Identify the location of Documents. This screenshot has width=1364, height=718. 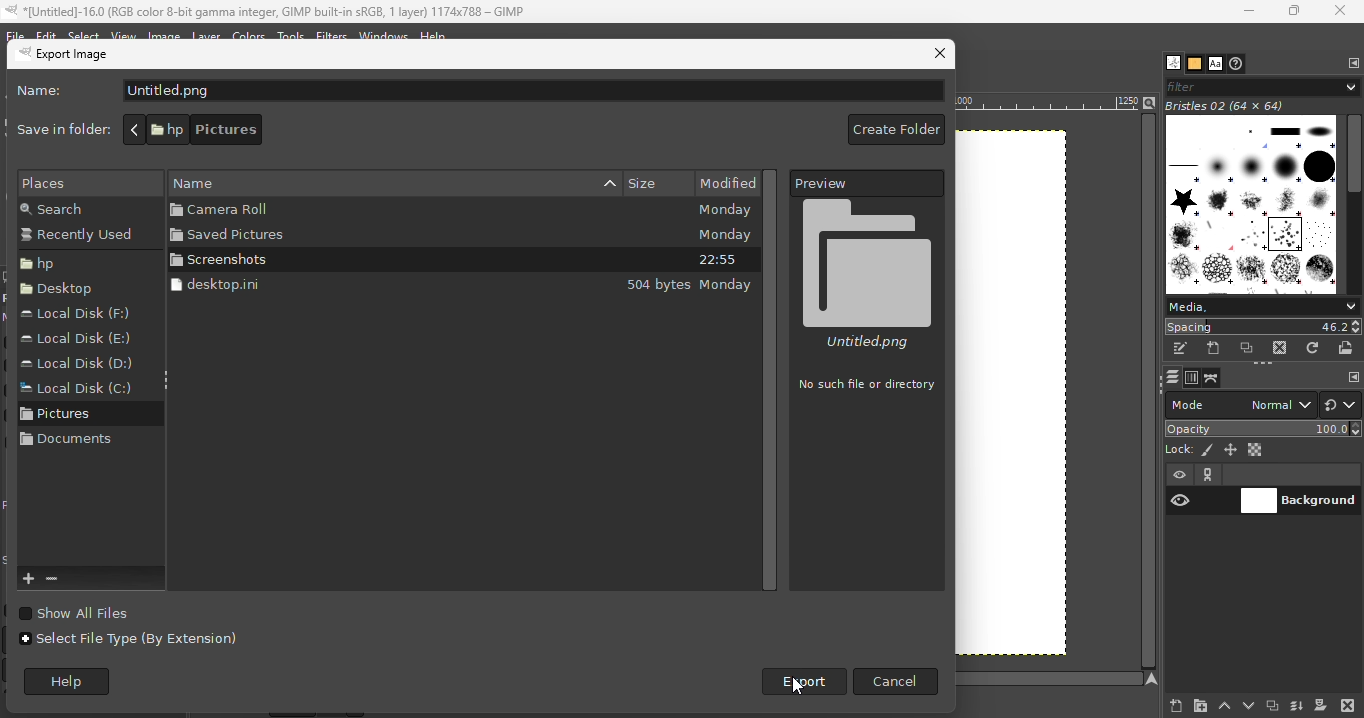
(235, 130).